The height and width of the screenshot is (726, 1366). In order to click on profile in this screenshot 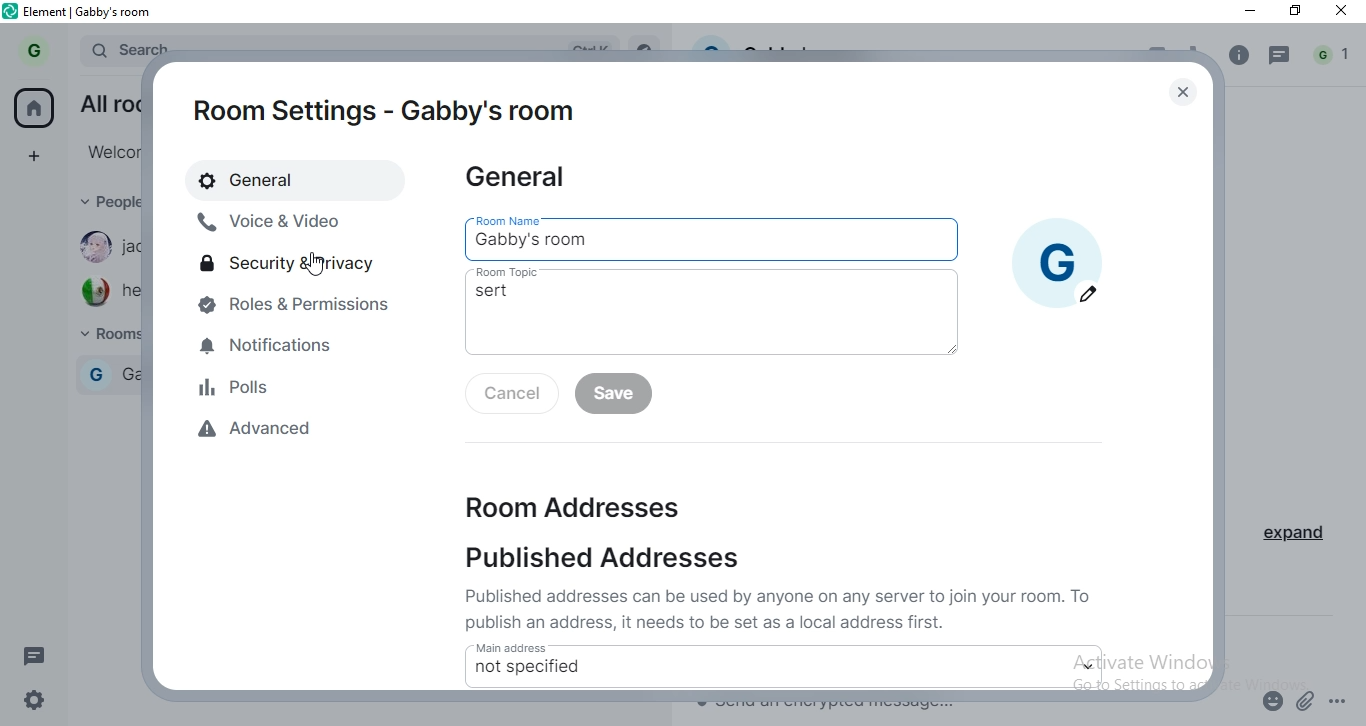, I will do `click(38, 49)`.